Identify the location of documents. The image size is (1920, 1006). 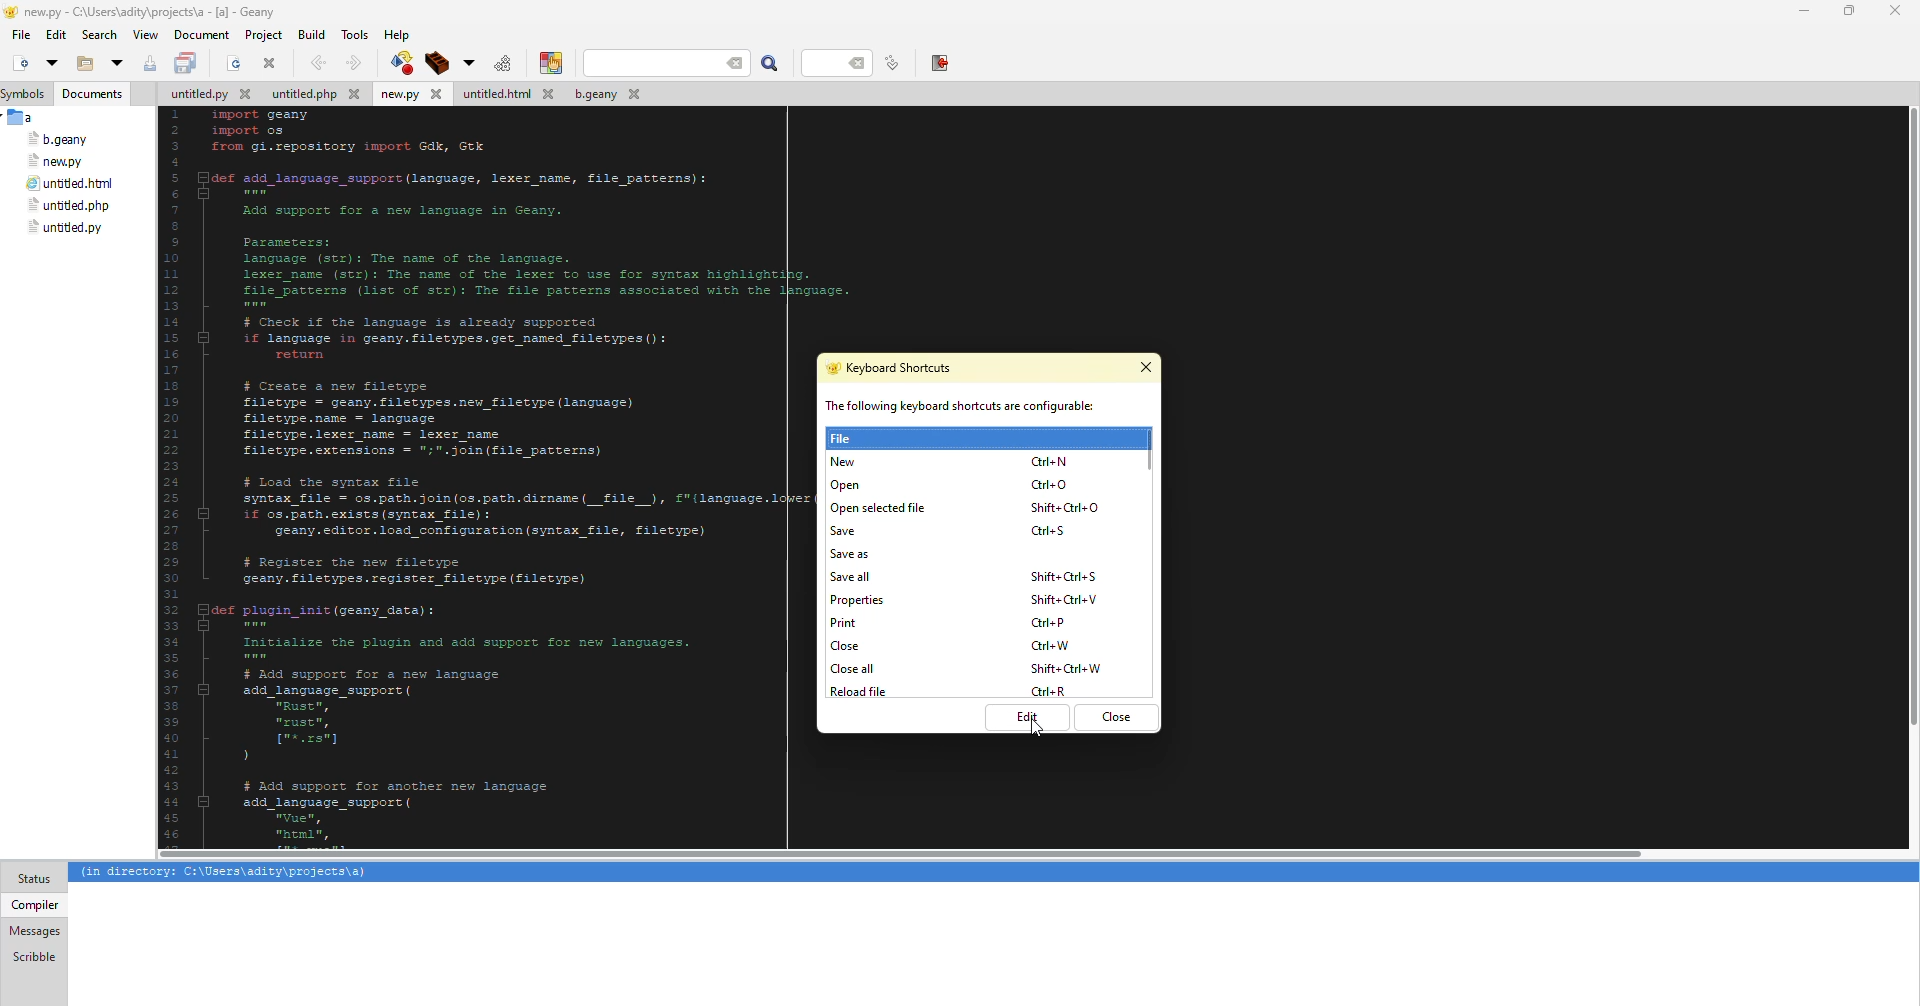
(94, 94).